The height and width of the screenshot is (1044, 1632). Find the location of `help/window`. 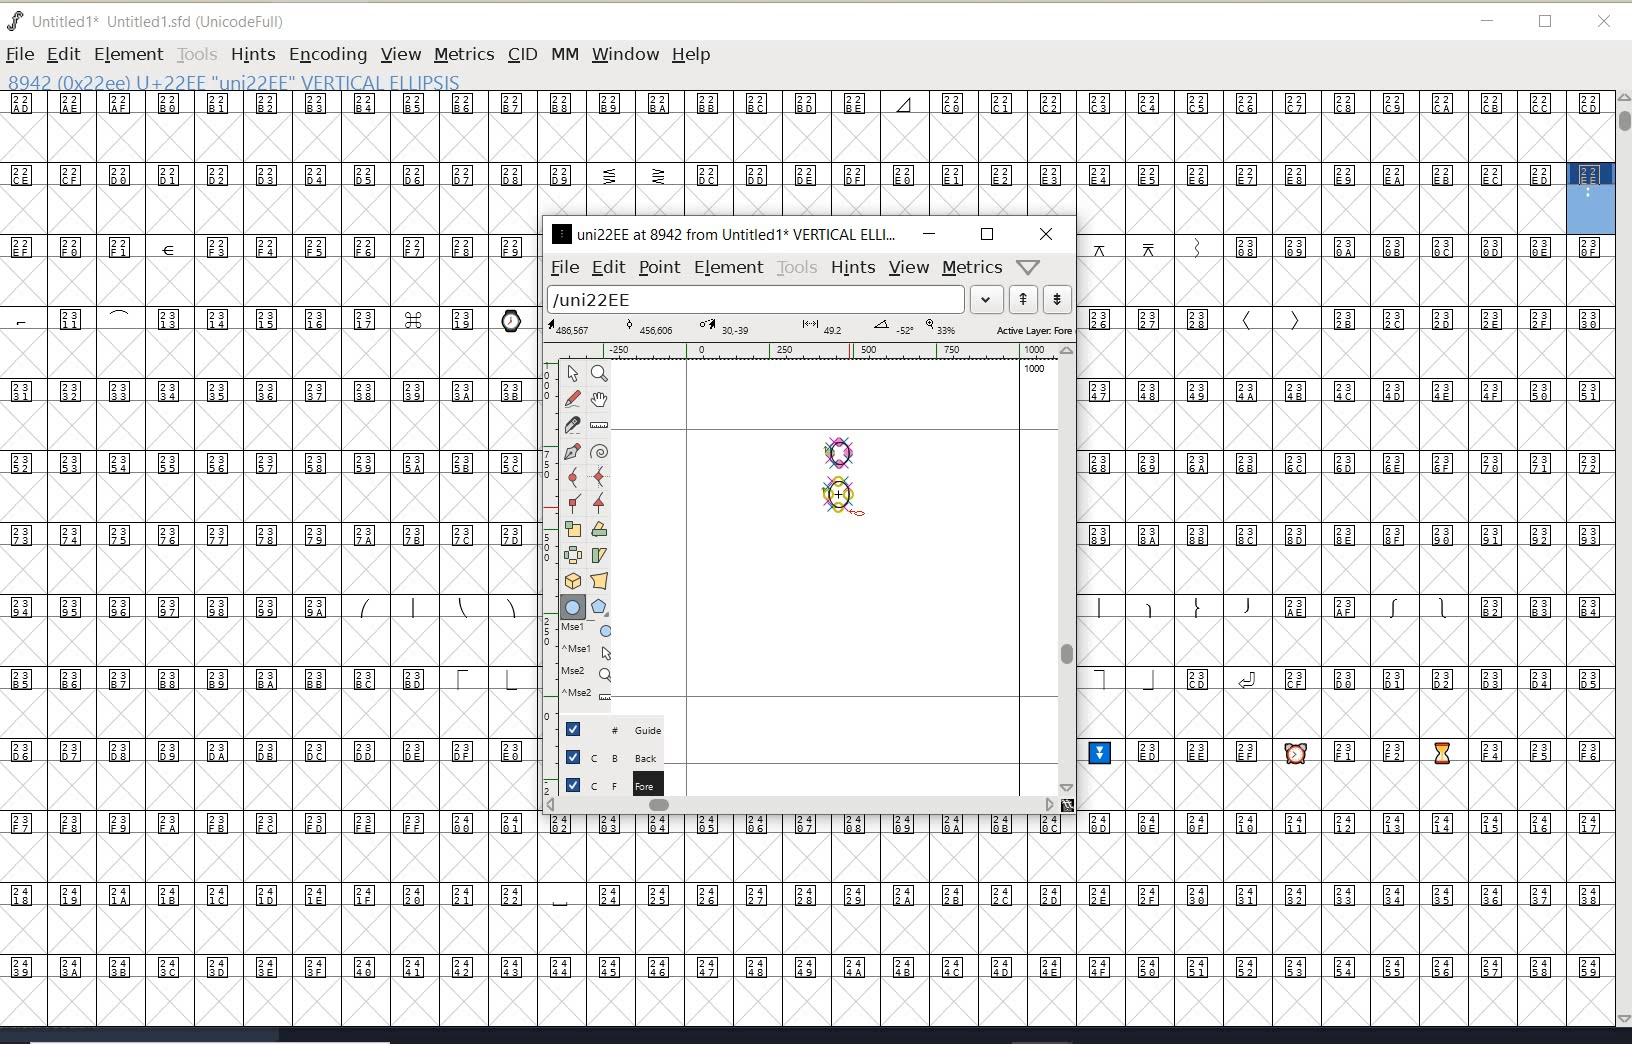

help/window is located at coordinates (1029, 265).